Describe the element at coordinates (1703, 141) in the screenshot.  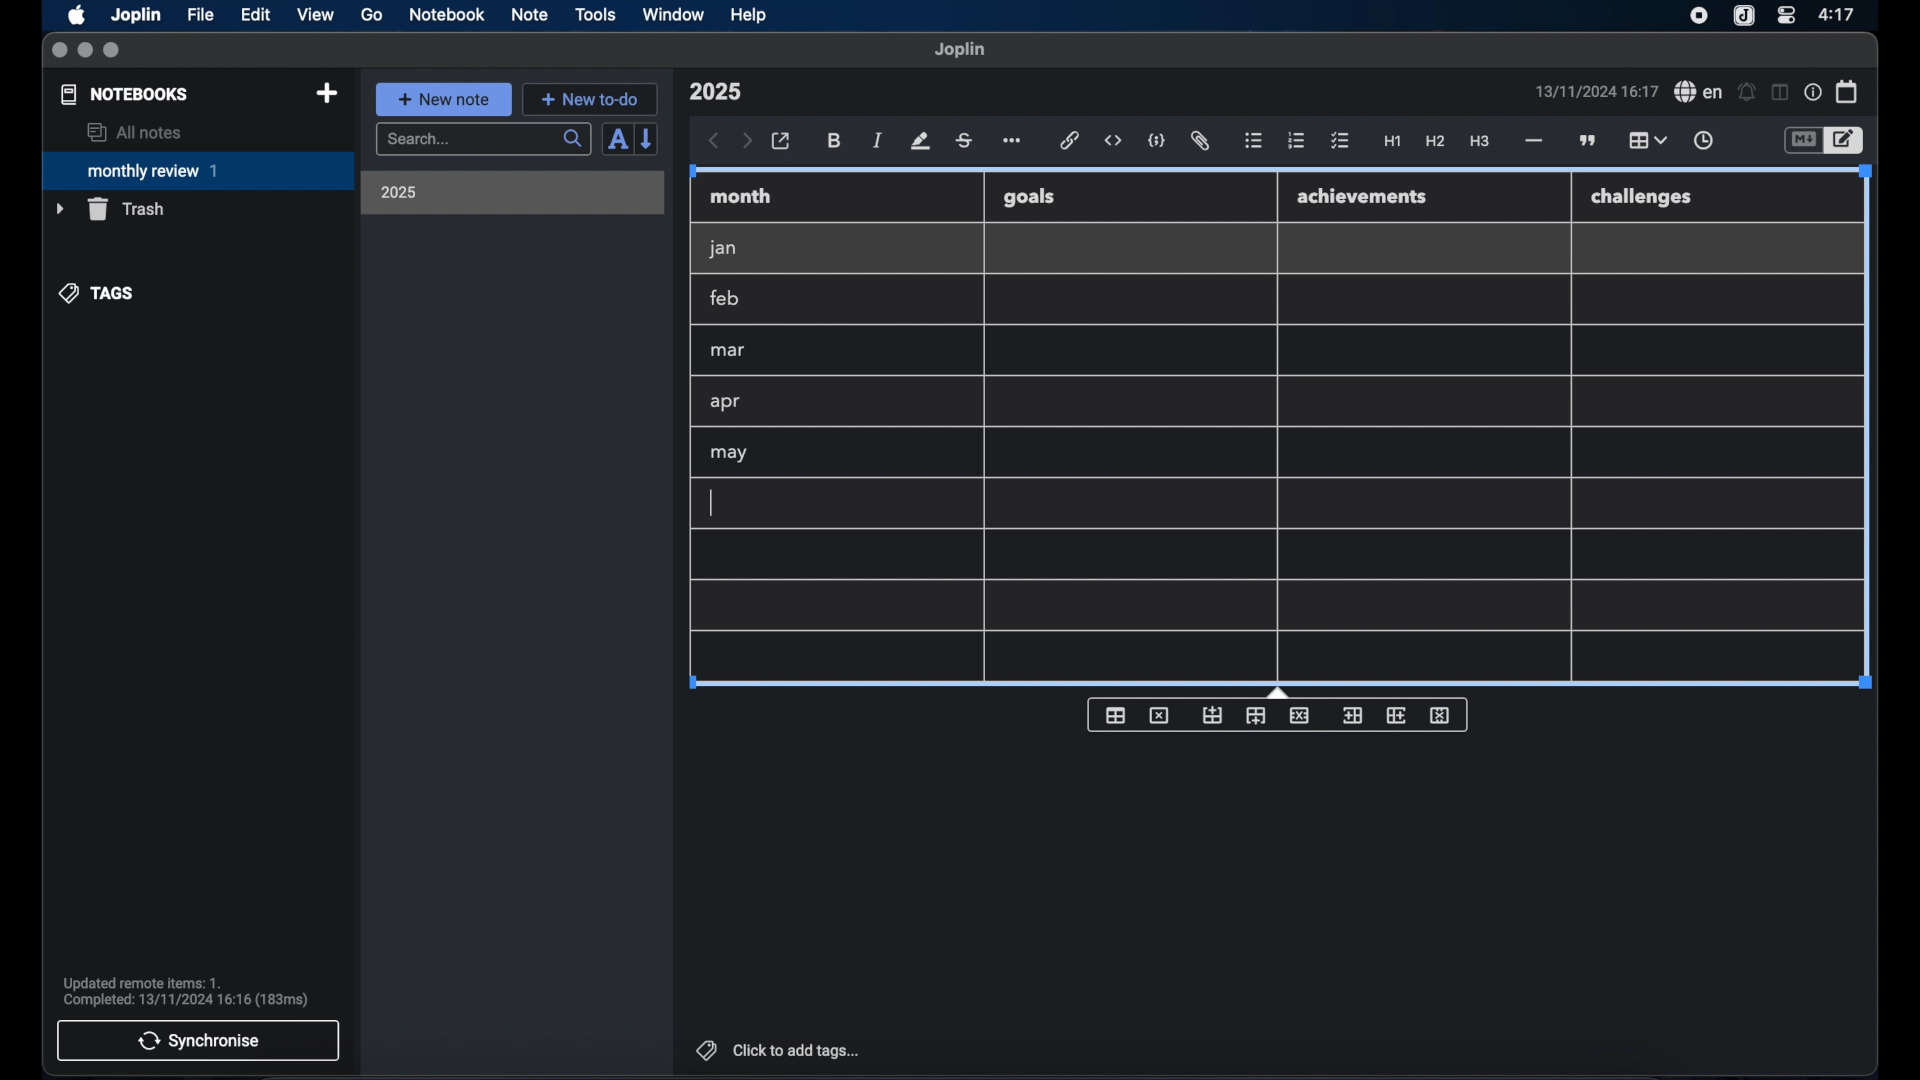
I see `insert time` at that location.